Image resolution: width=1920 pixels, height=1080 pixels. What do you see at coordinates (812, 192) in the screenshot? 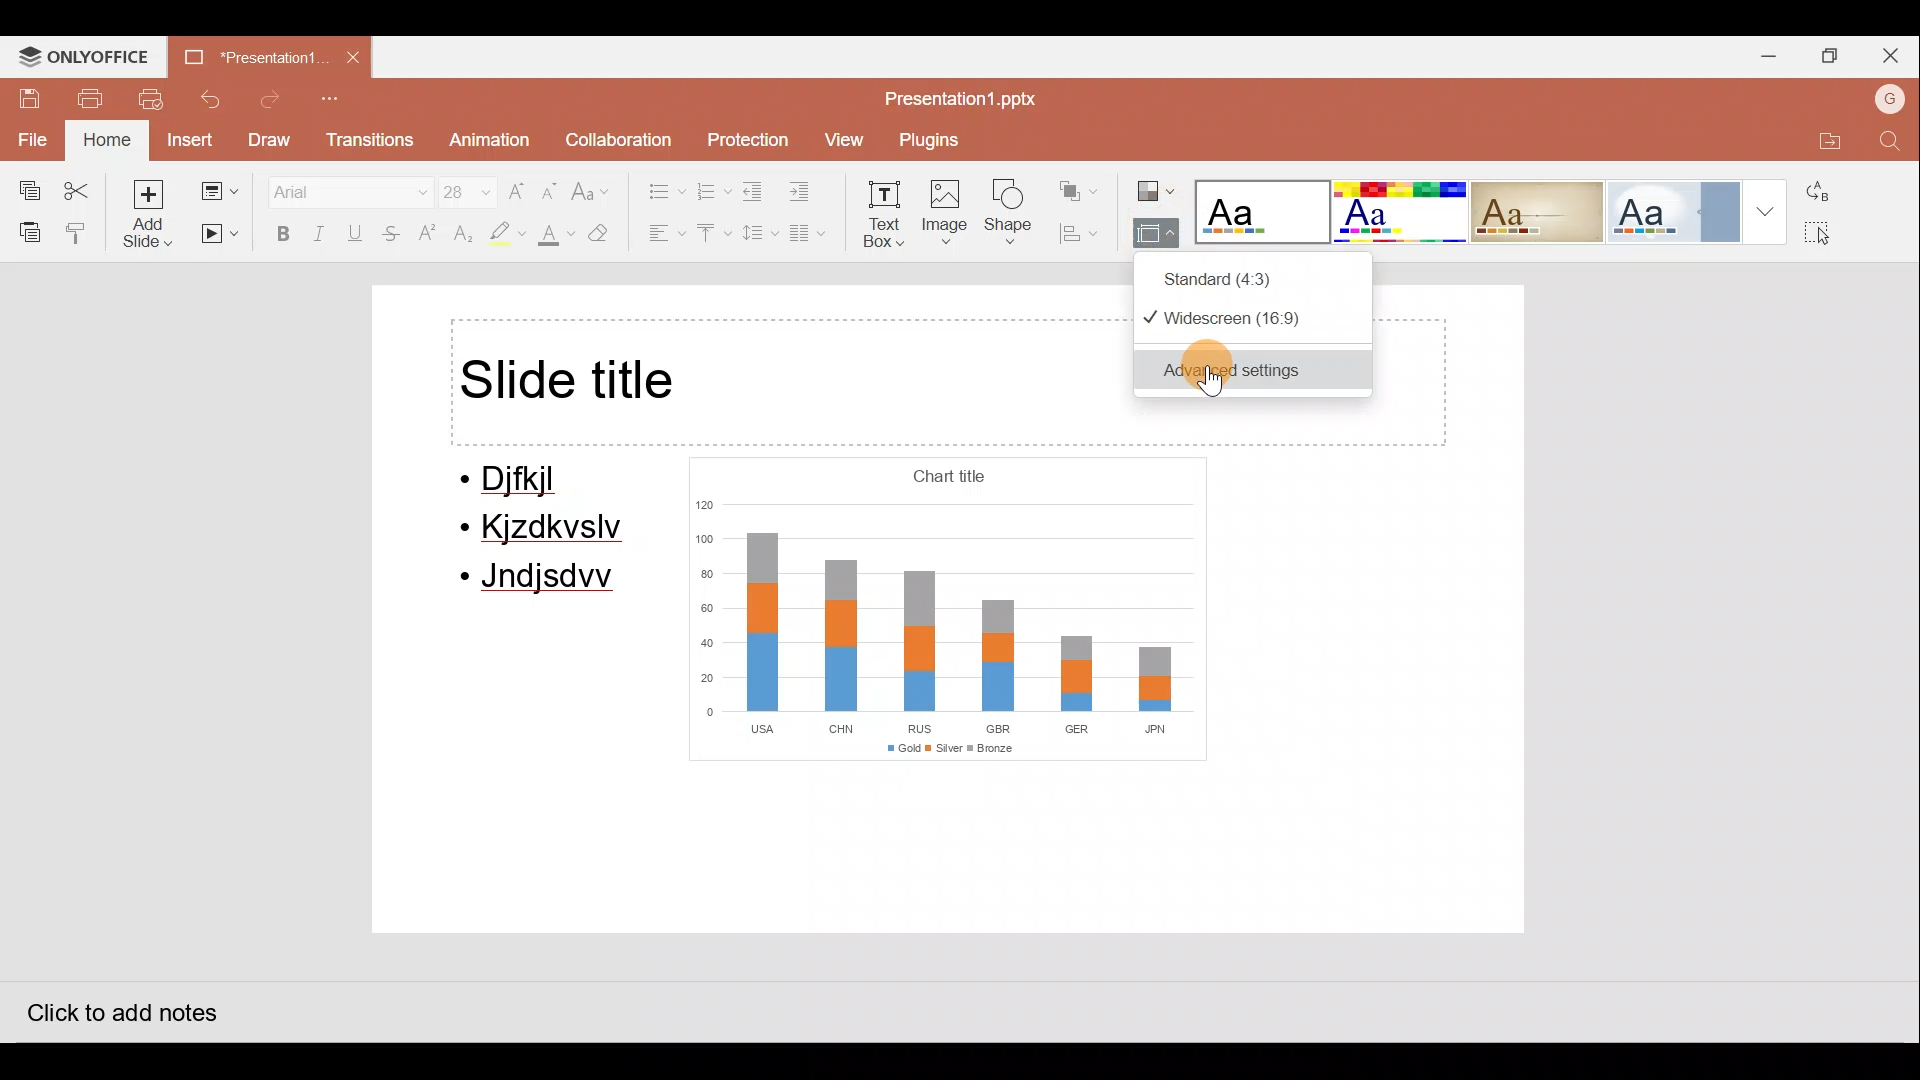
I see `Increase indent` at bounding box center [812, 192].